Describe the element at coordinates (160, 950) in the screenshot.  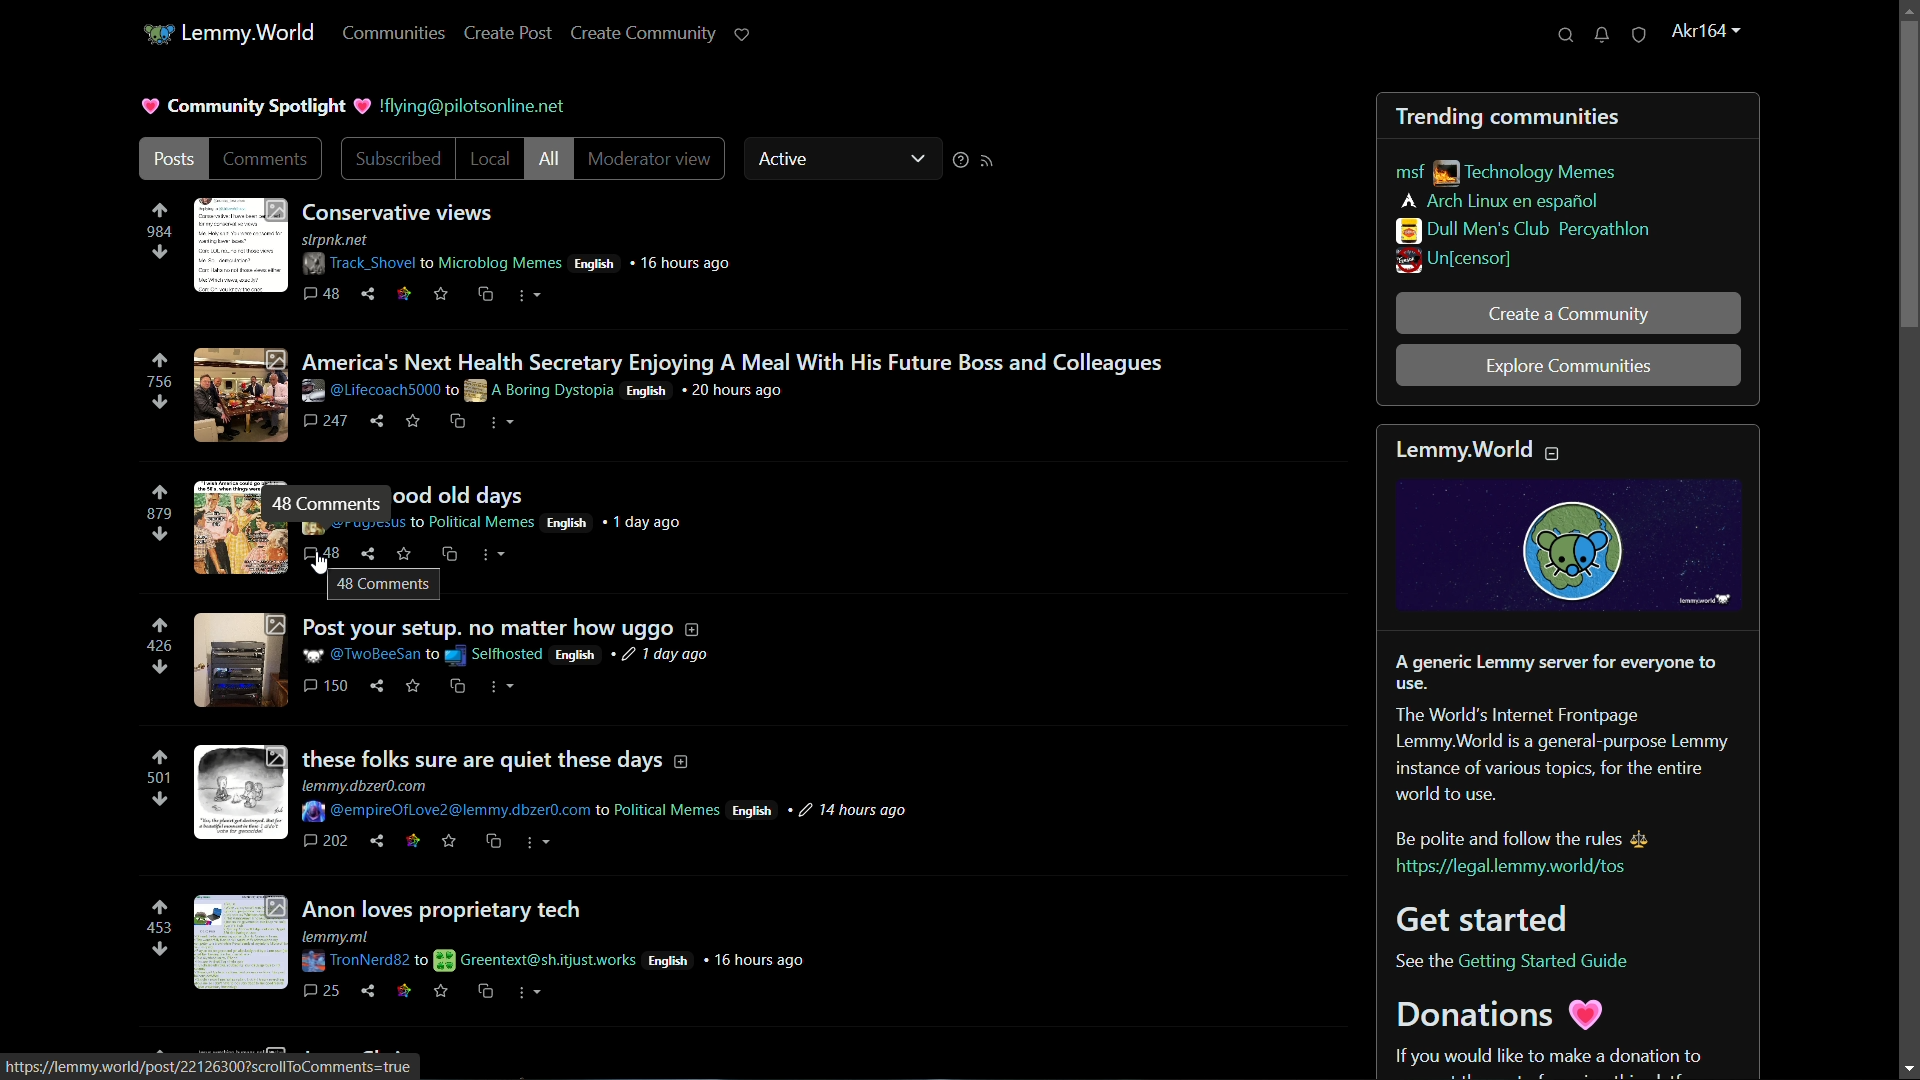
I see `downvote` at that location.